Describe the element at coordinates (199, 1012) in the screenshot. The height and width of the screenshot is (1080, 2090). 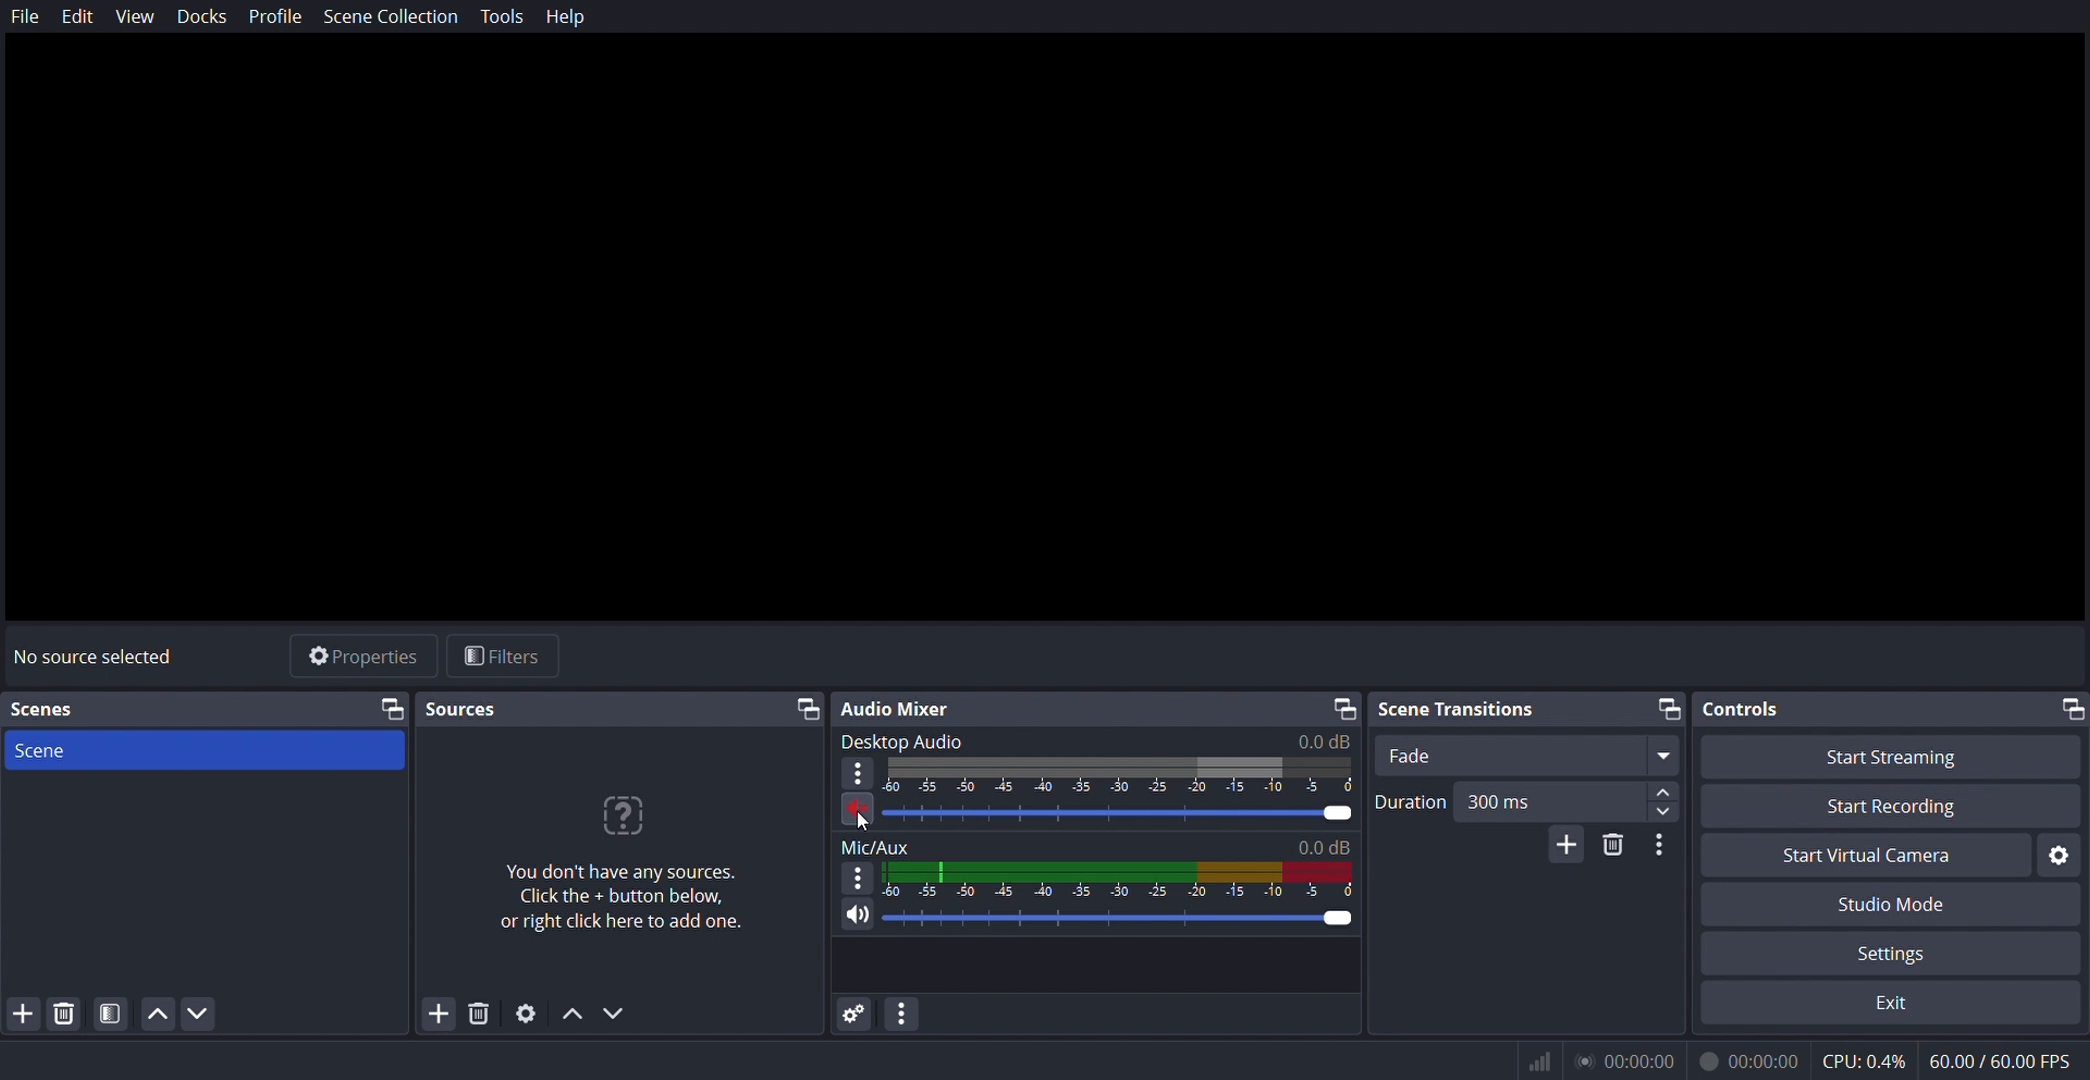
I see `move down ` at that location.